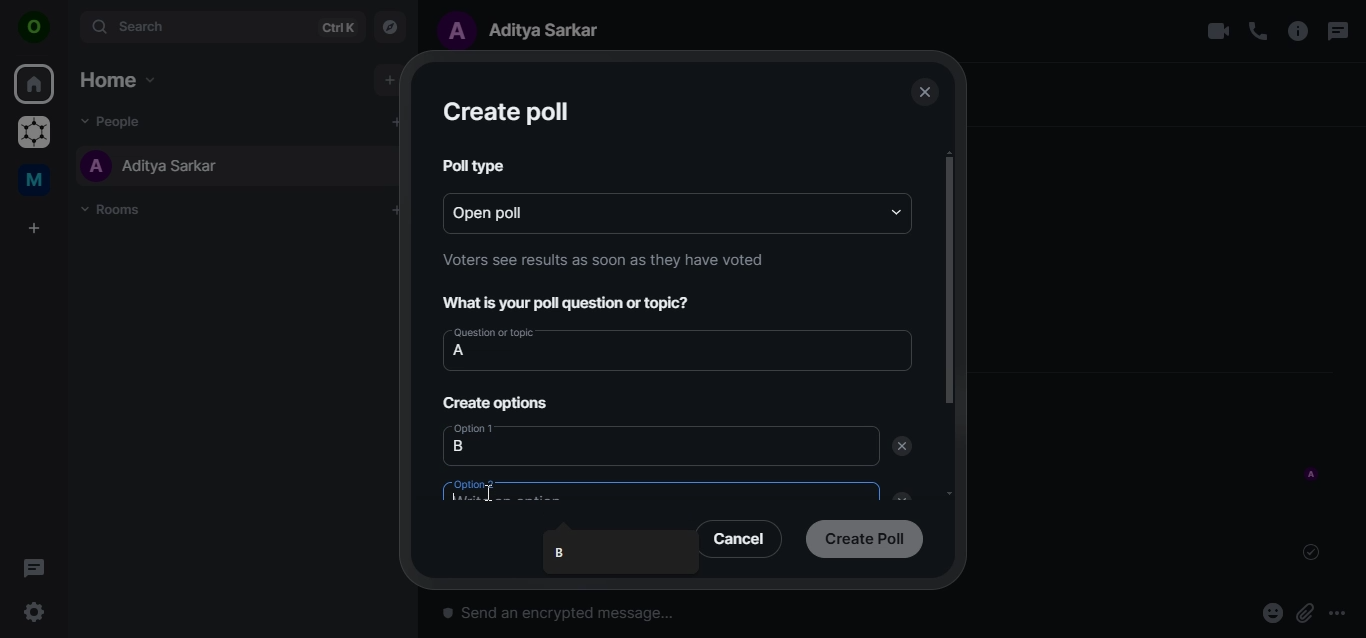 This screenshot has height=638, width=1366. What do you see at coordinates (573, 304) in the screenshot?
I see `What is your poll question or topic?` at bounding box center [573, 304].